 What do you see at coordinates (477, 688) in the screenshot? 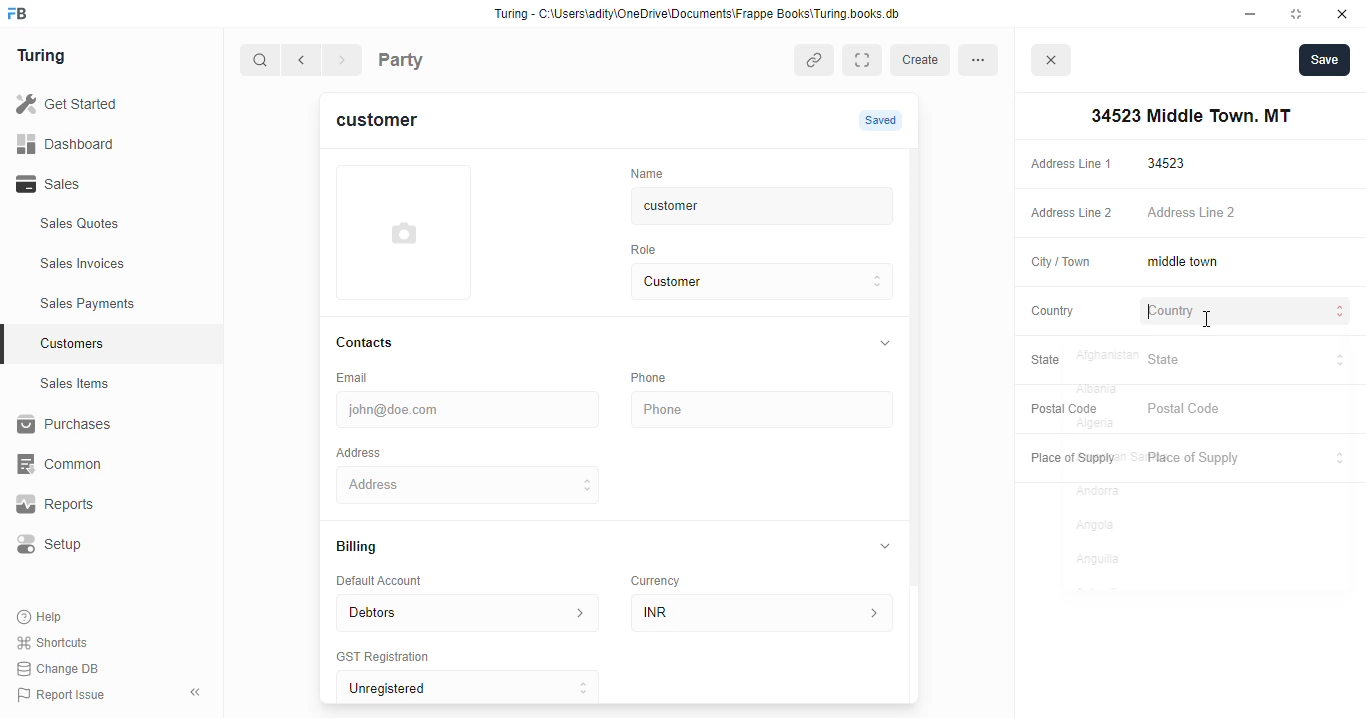
I see `Unregistered` at bounding box center [477, 688].